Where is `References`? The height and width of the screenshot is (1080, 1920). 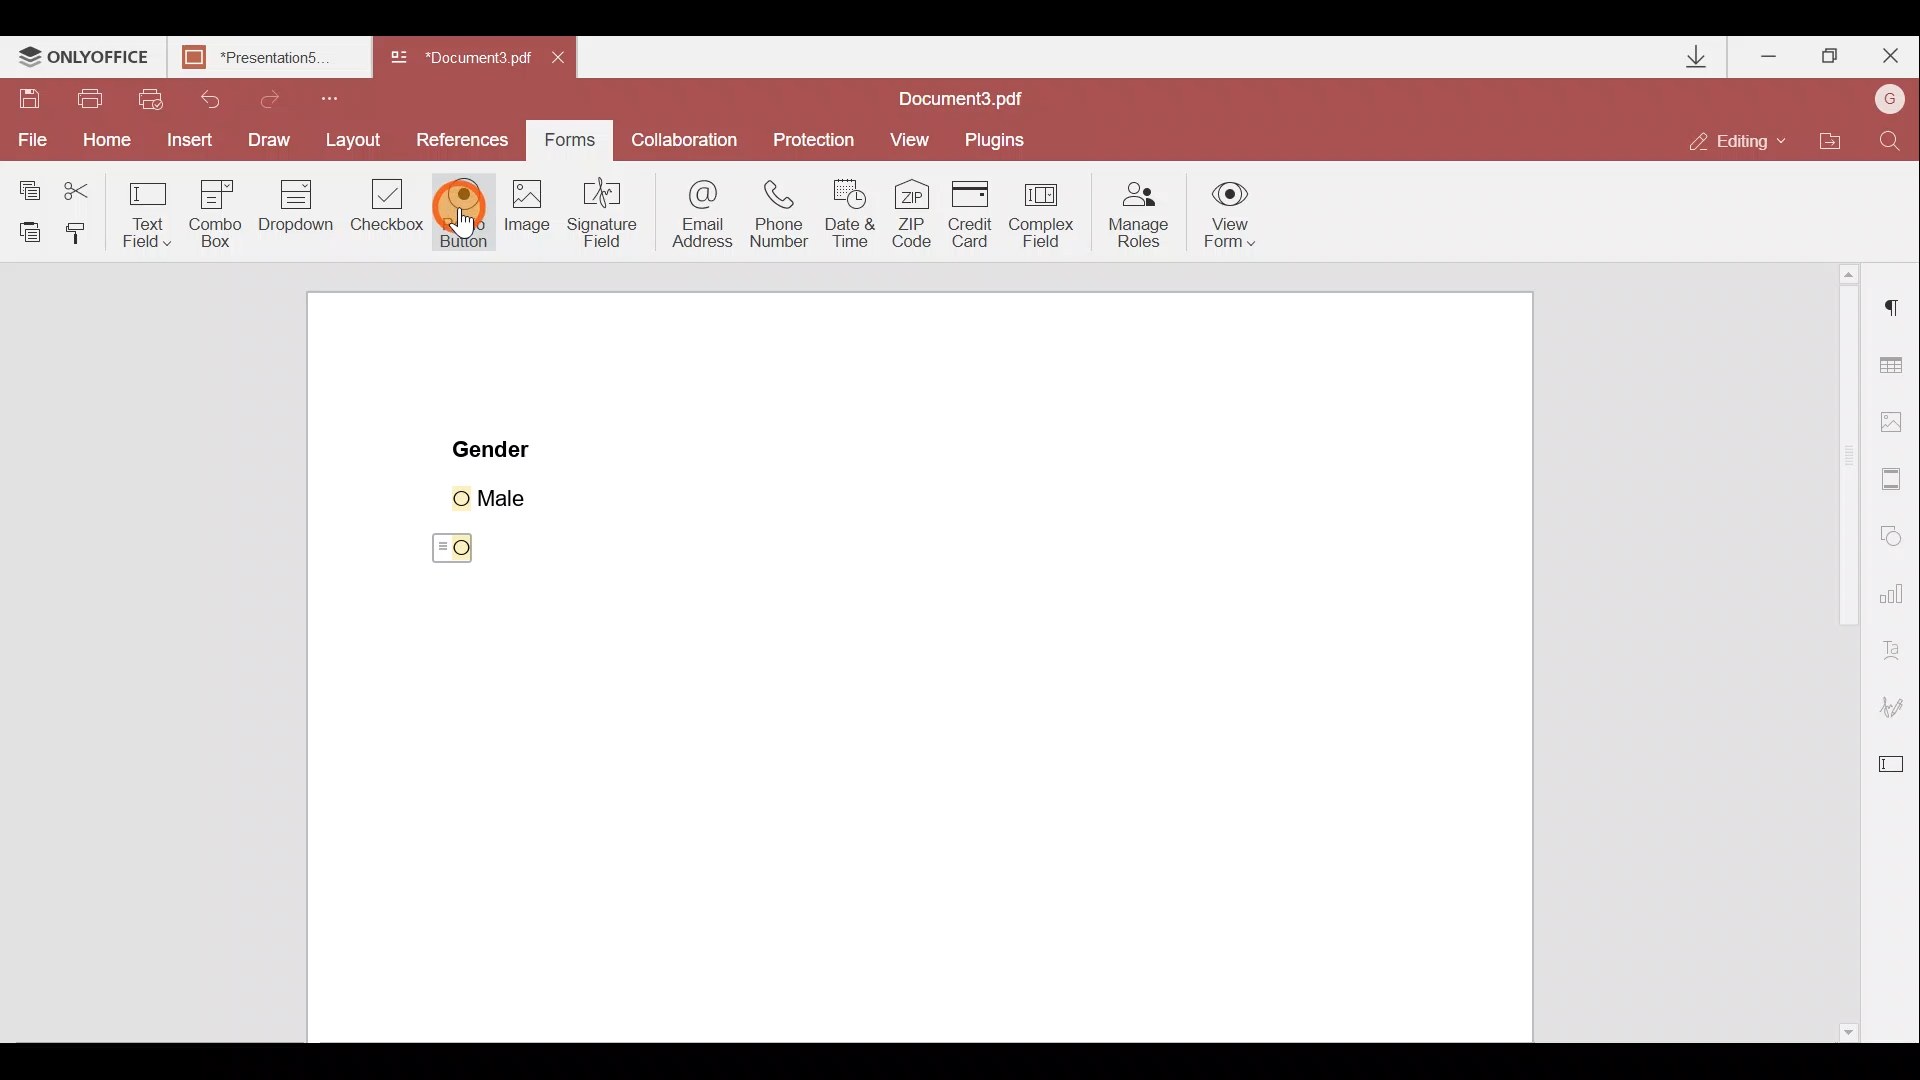 References is located at coordinates (464, 139).